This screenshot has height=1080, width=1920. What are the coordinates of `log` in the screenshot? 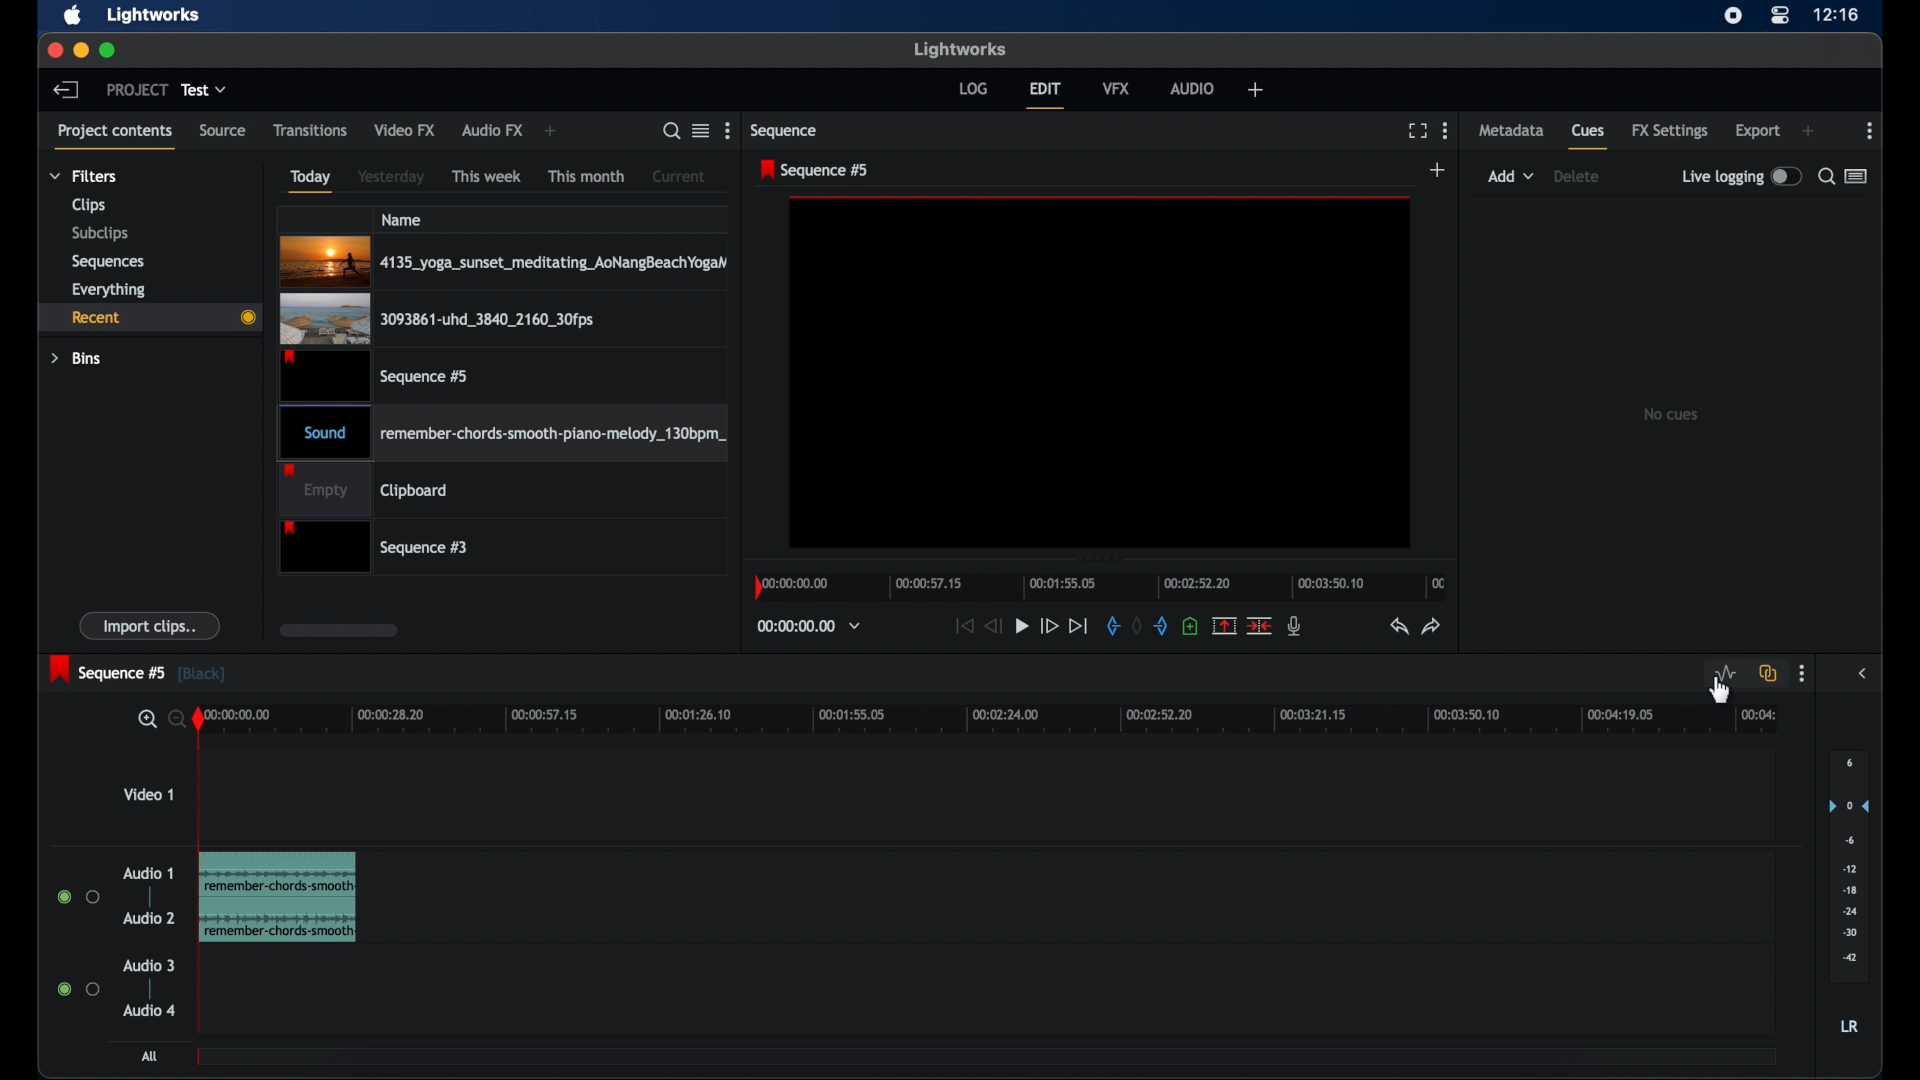 It's located at (973, 88).